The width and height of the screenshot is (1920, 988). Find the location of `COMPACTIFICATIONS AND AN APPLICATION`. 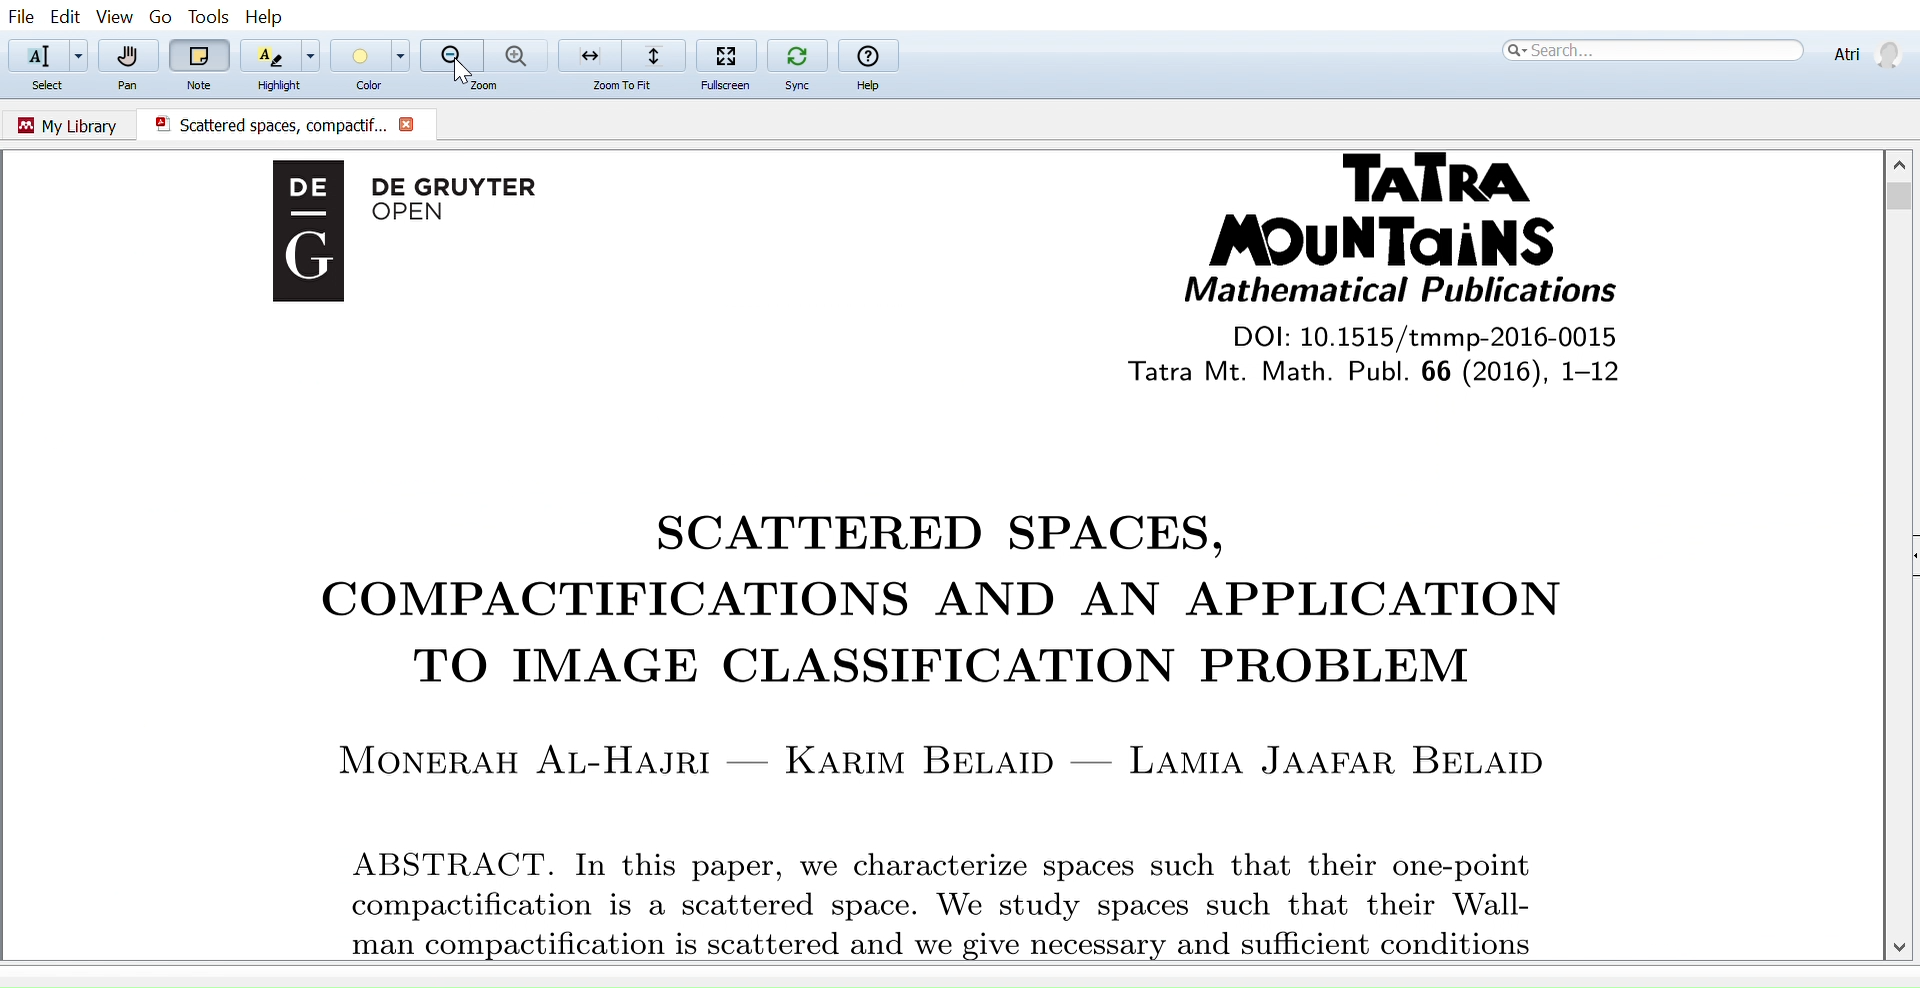

COMPACTIFICATIONS AND AN APPLICATION is located at coordinates (943, 603).